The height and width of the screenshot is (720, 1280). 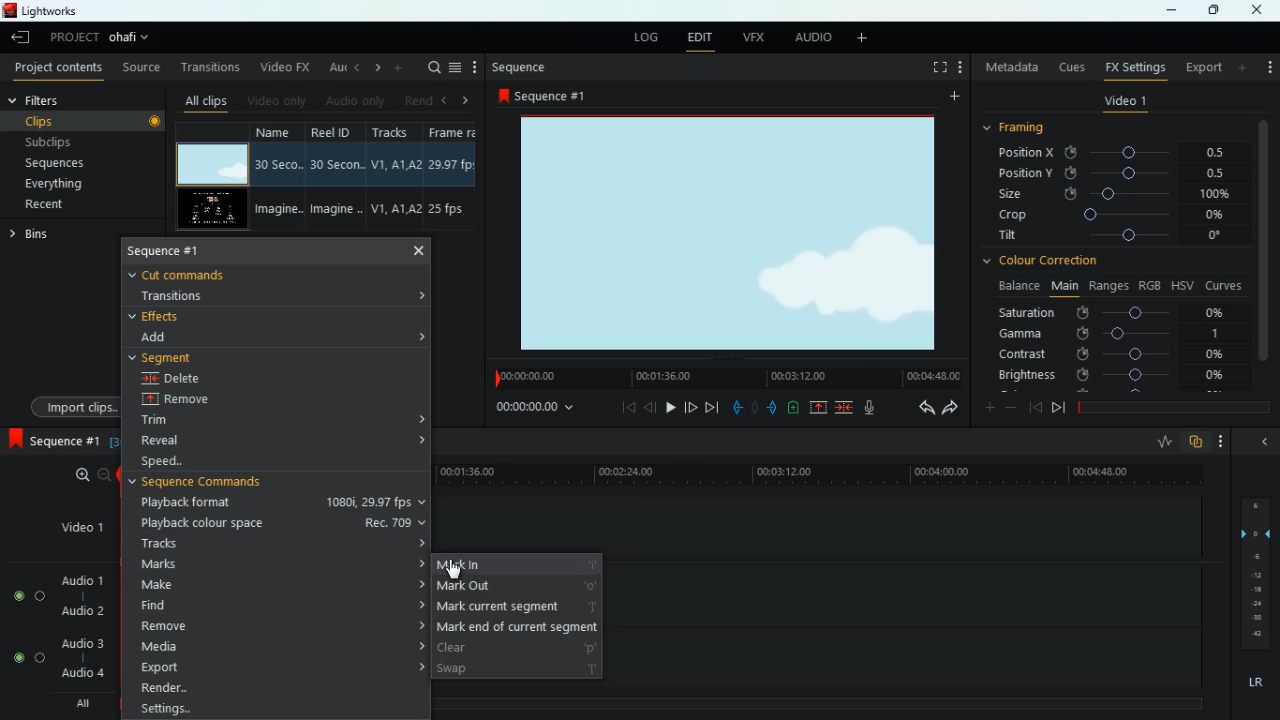 What do you see at coordinates (1113, 314) in the screenshot?
I see `saturation` at bounding box center [1113, 314].